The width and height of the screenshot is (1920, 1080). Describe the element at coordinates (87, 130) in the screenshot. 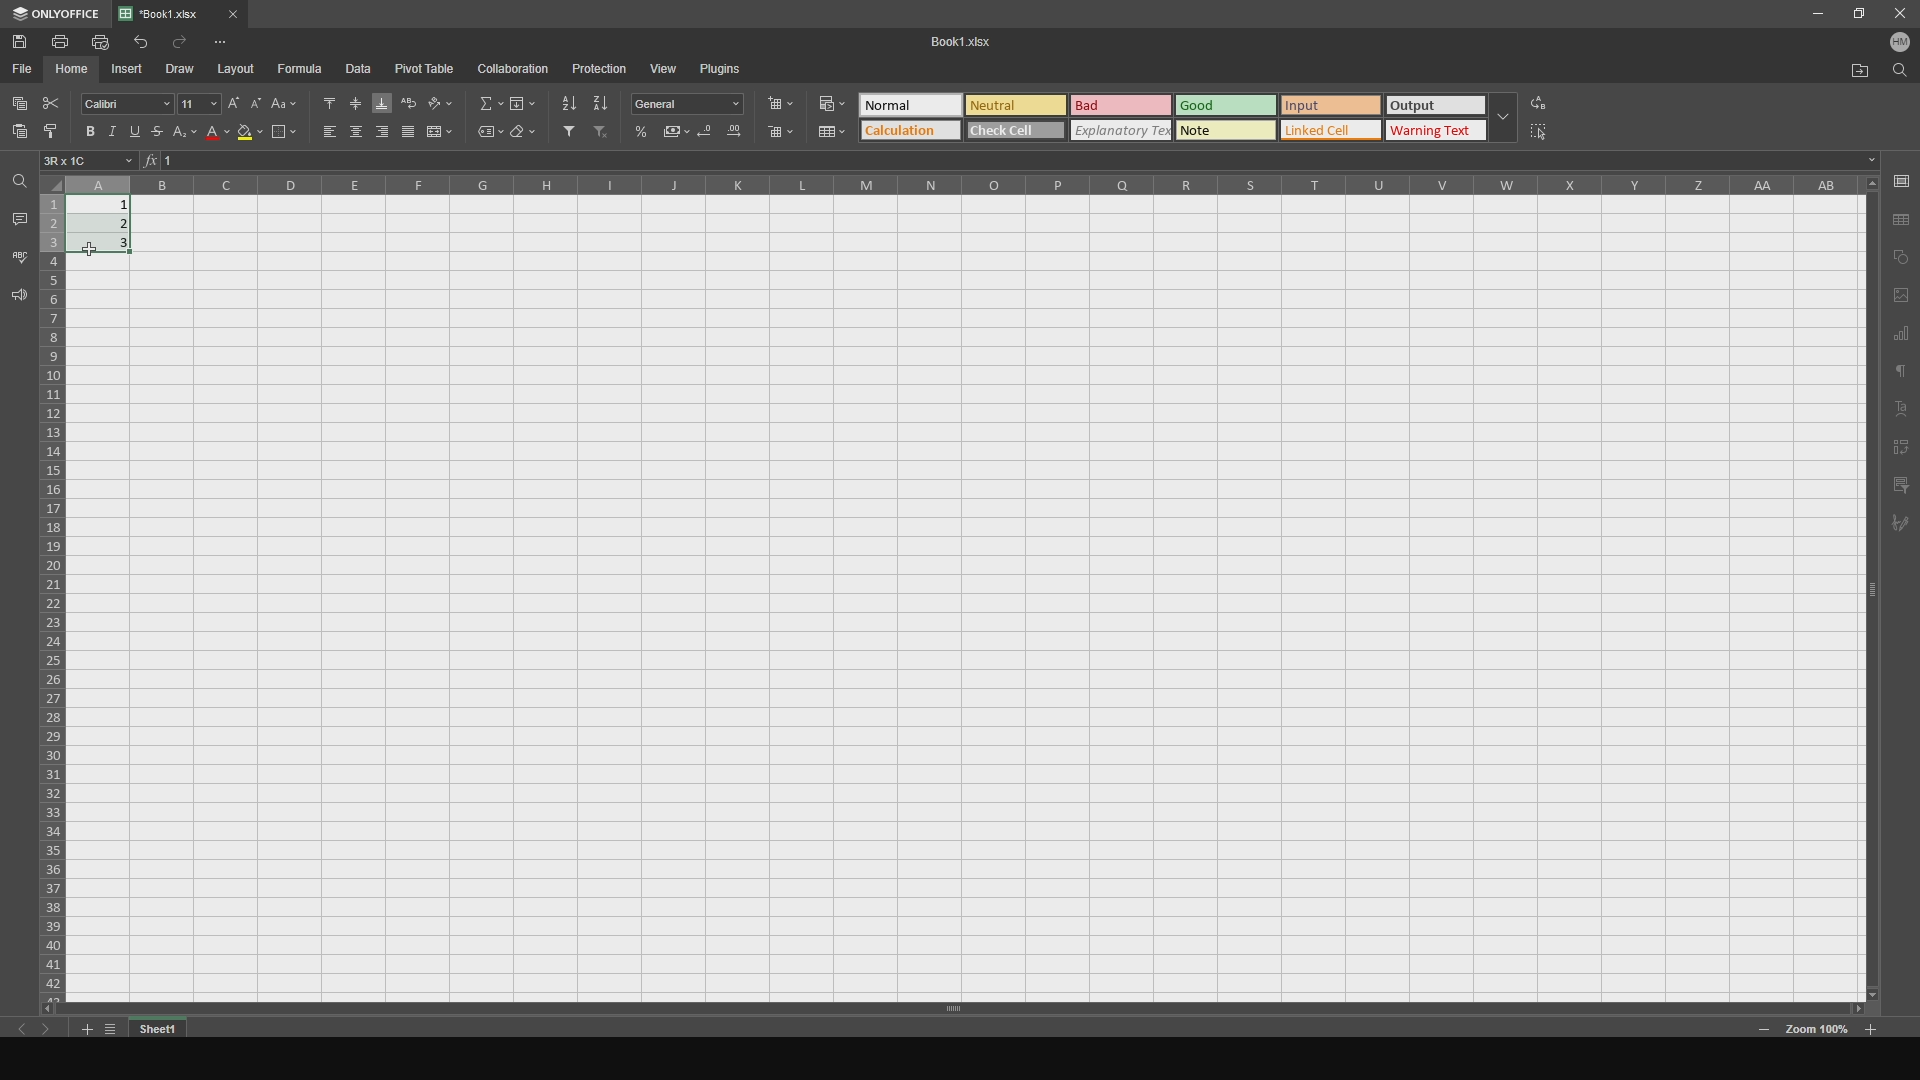

I see `bold` at that location.